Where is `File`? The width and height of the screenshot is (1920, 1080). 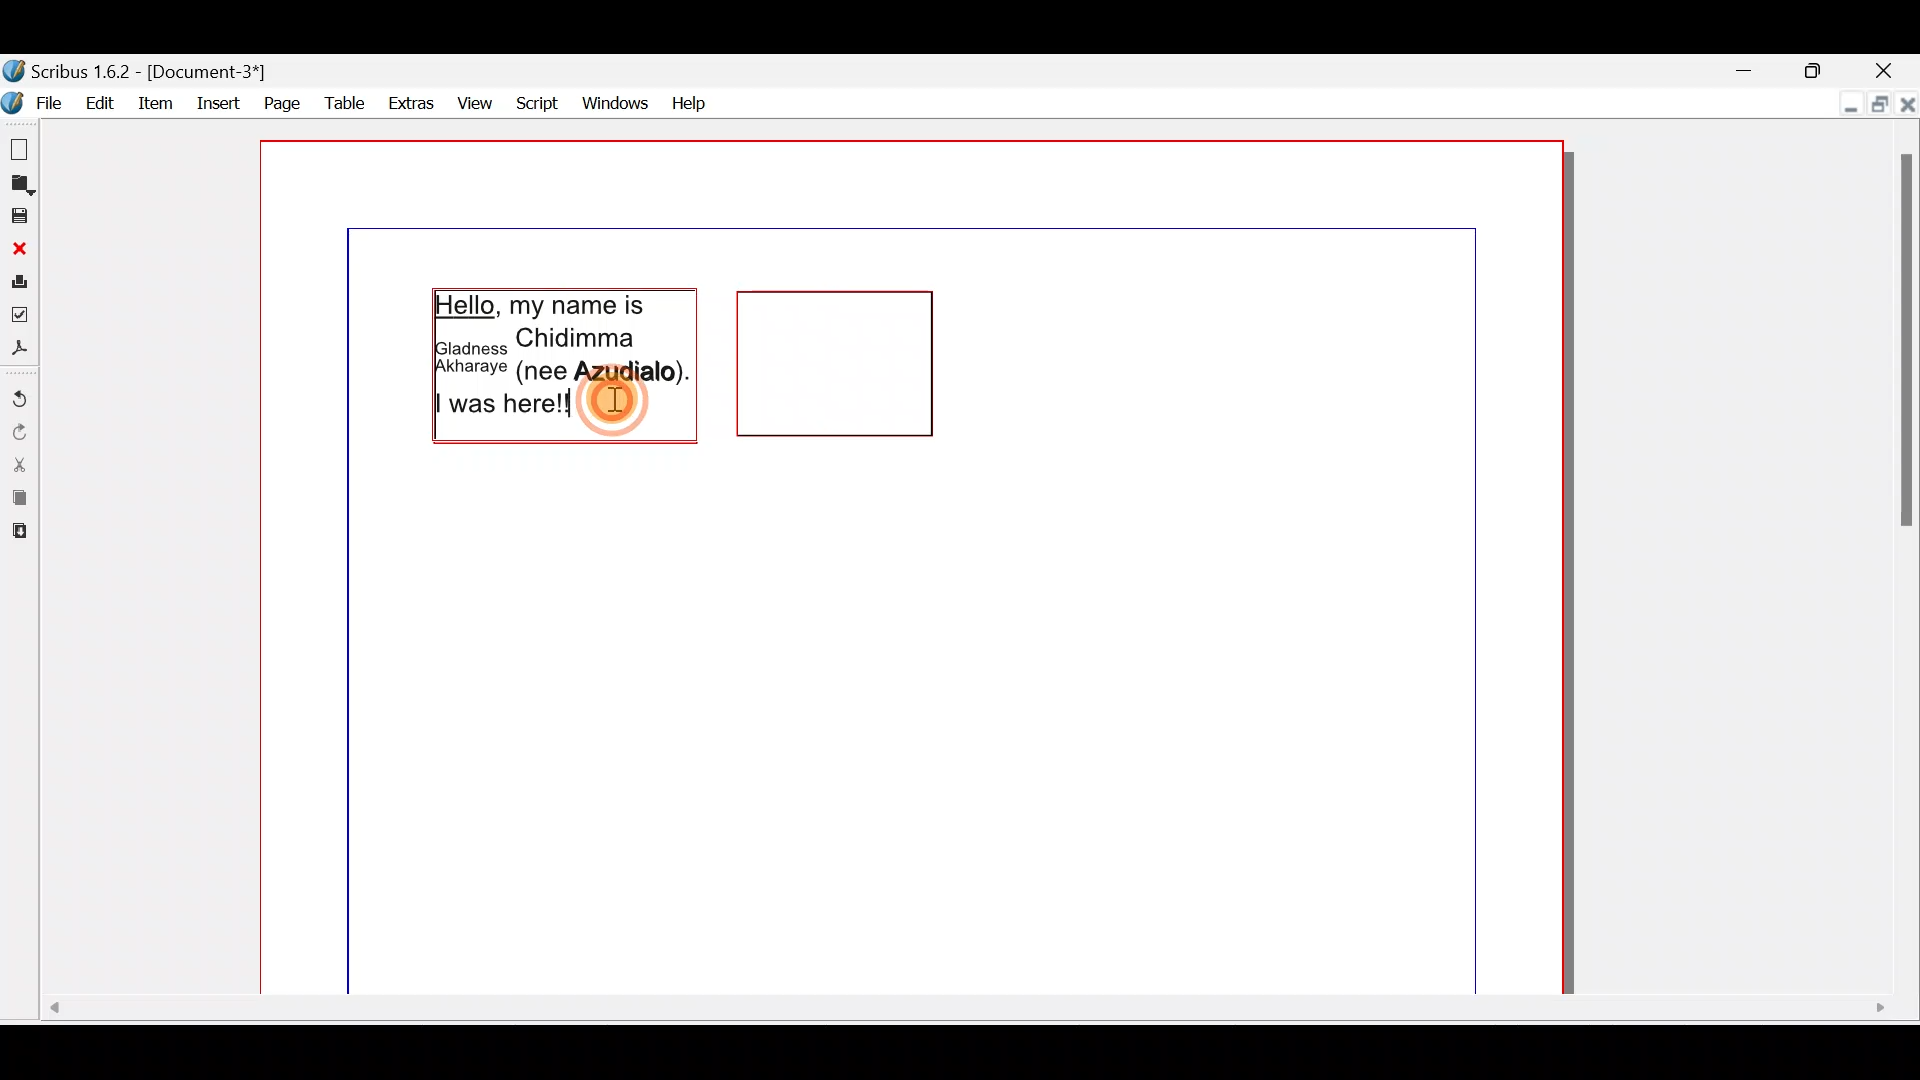 File is located at coordinates (35, 100).